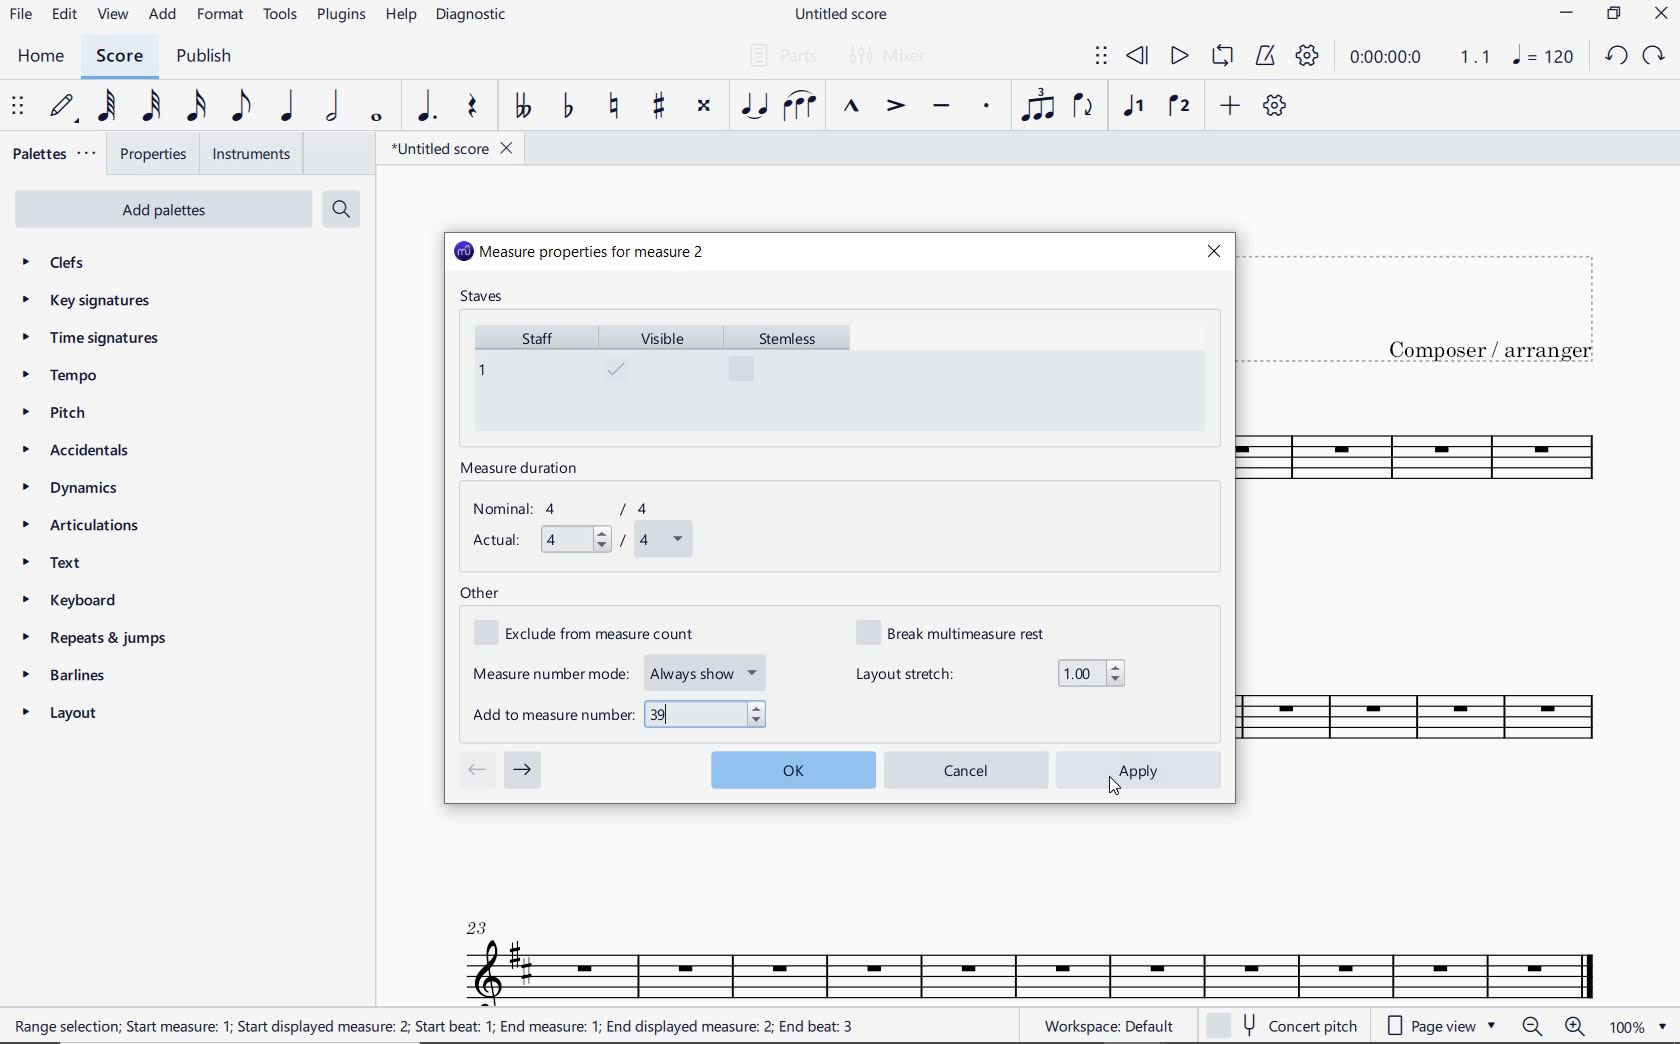 This screenshot has width=1680, height=1044. What do you see at coordinates (792, 767) in the screenshot?
I see `ok` at bounding box center [792, 767].